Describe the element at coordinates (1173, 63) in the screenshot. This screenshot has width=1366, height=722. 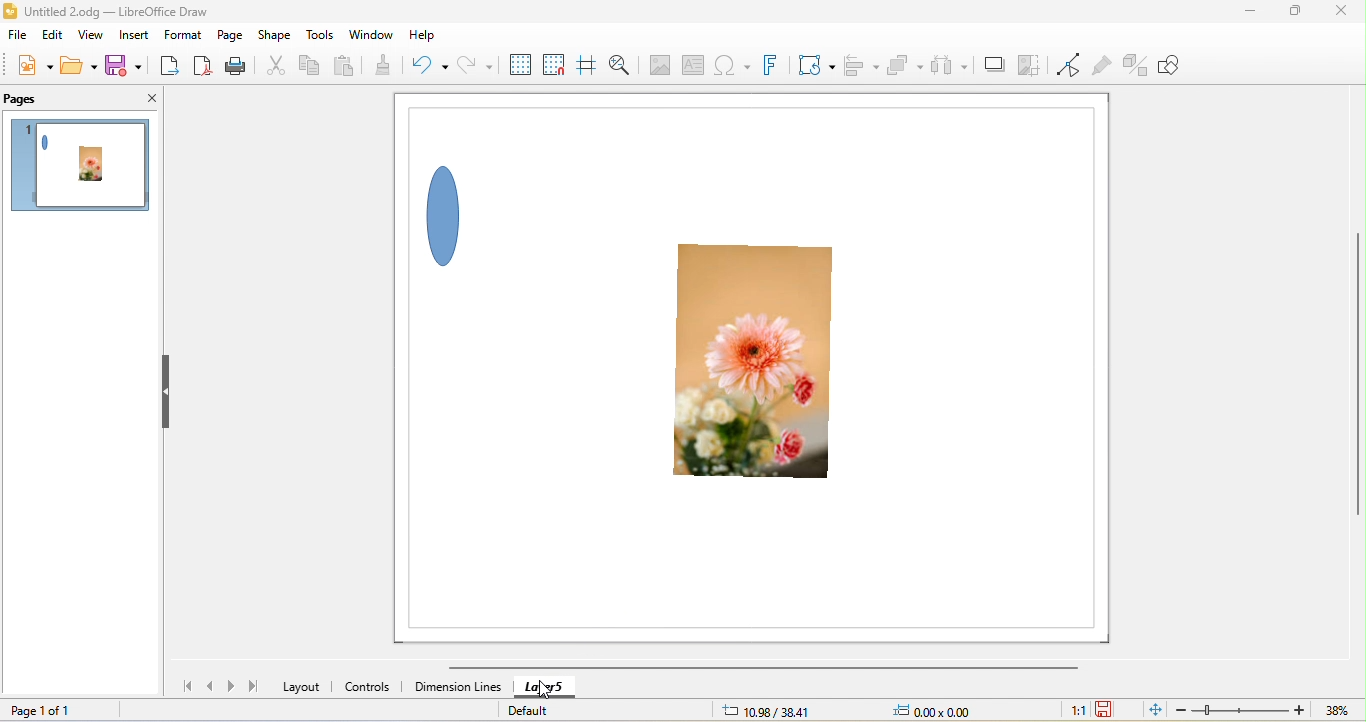
I see `show draw function ` at that location.